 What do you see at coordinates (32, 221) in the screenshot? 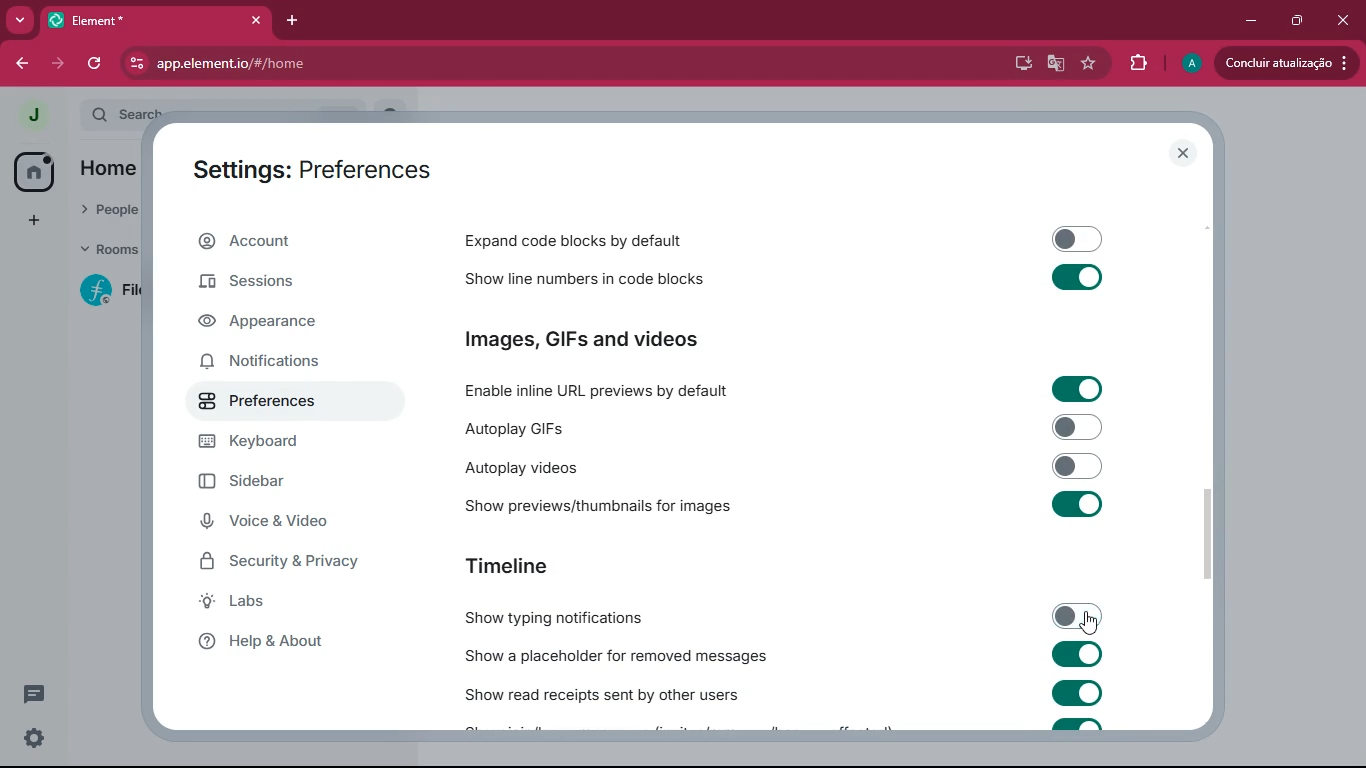
I see `add` at bounding box center [32, 221].